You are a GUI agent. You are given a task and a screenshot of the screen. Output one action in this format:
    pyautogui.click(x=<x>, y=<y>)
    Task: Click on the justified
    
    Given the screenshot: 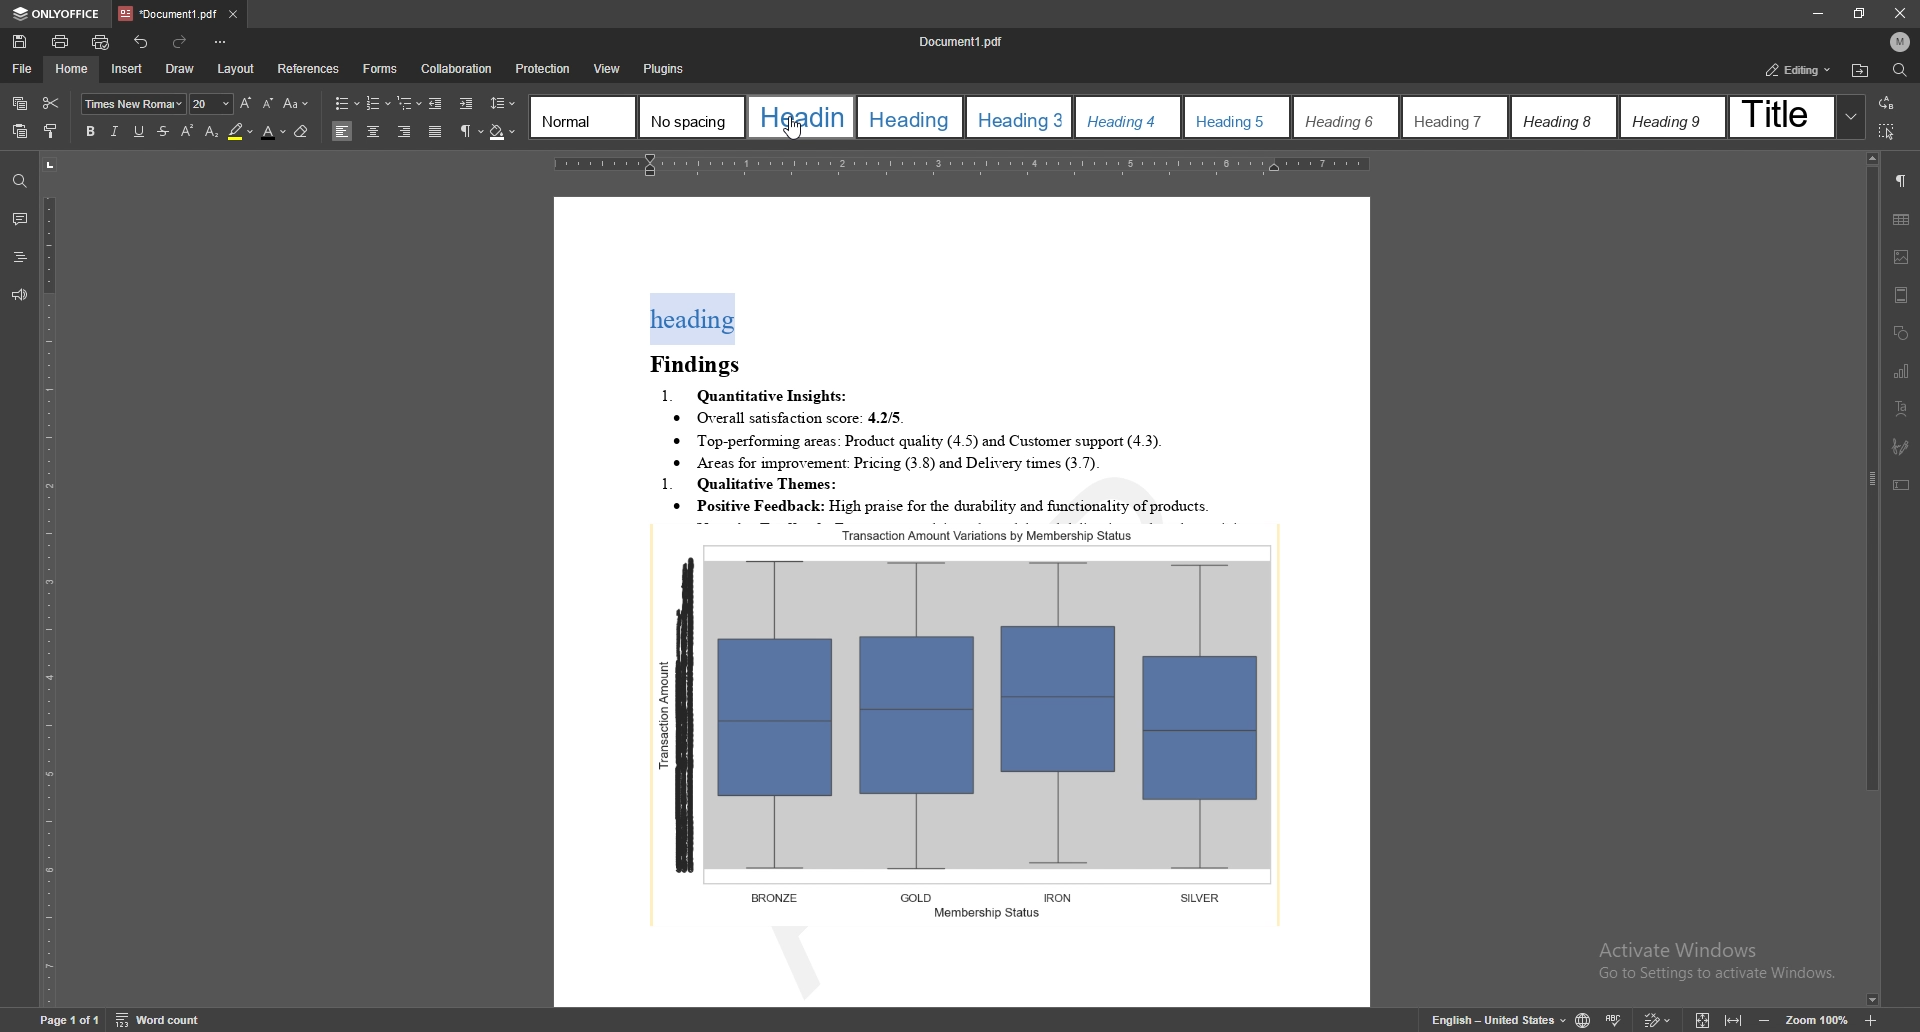 What is the action you would take?
    pyautogui.click(x=436, y=132)
    